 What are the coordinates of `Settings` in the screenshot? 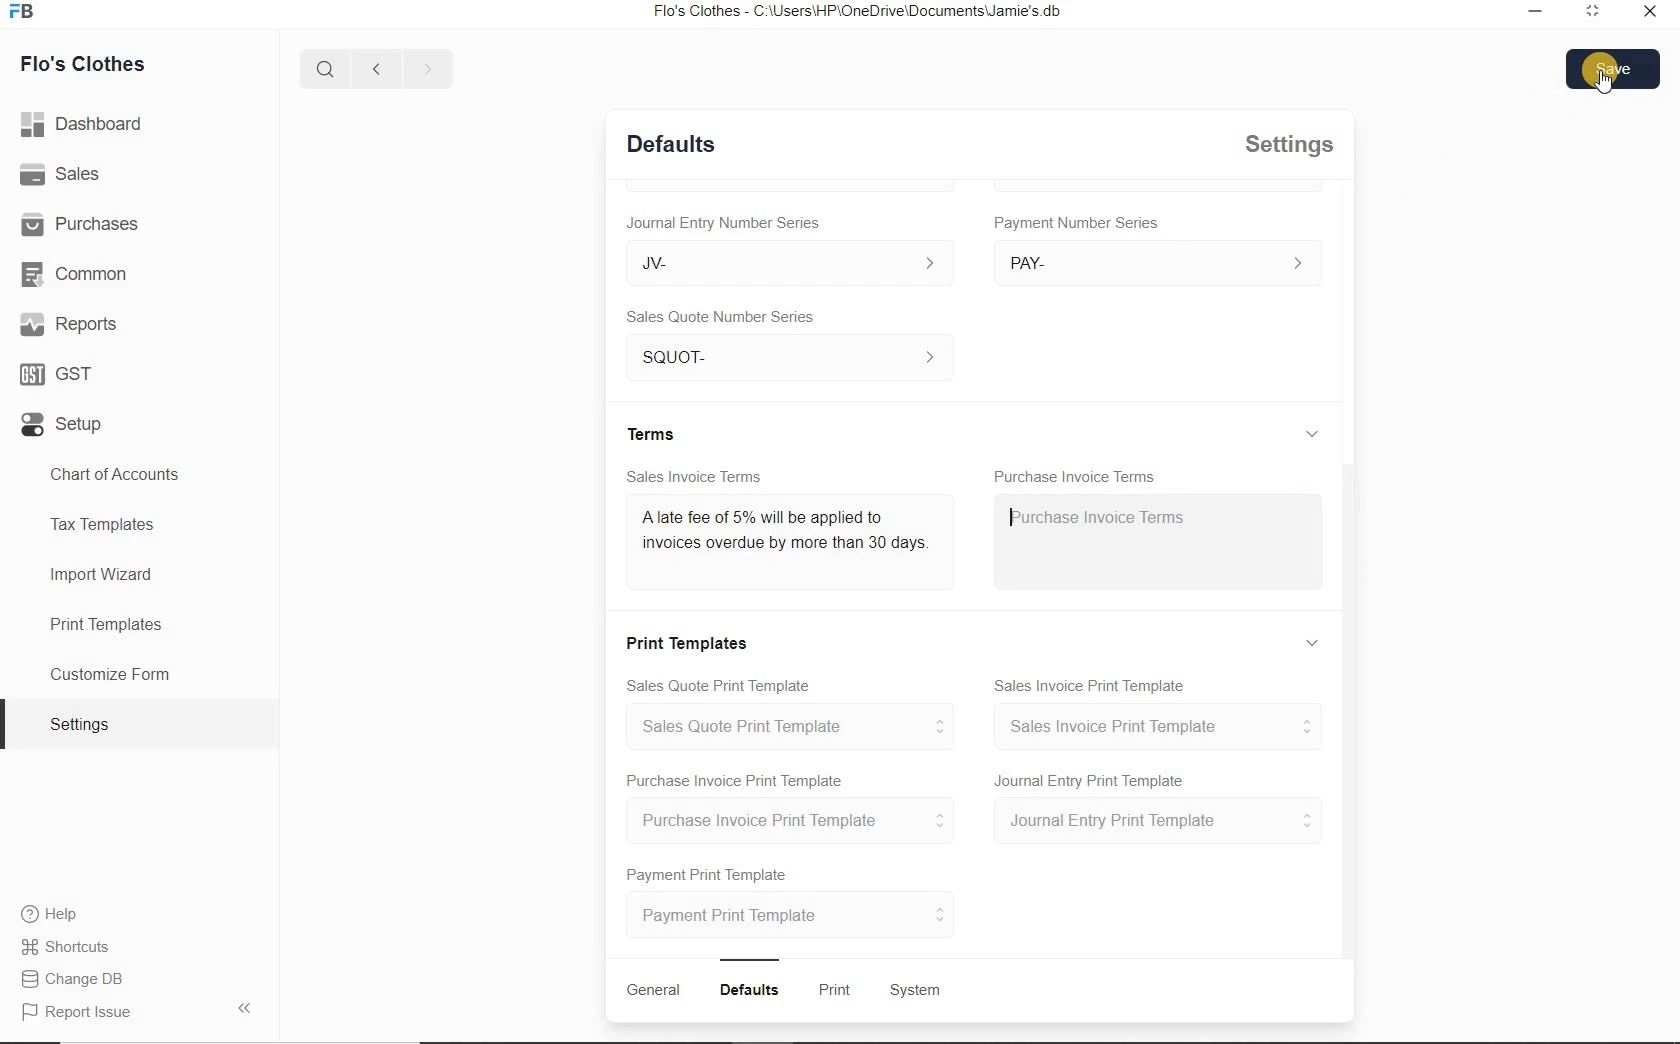 It's located at (88, 724).